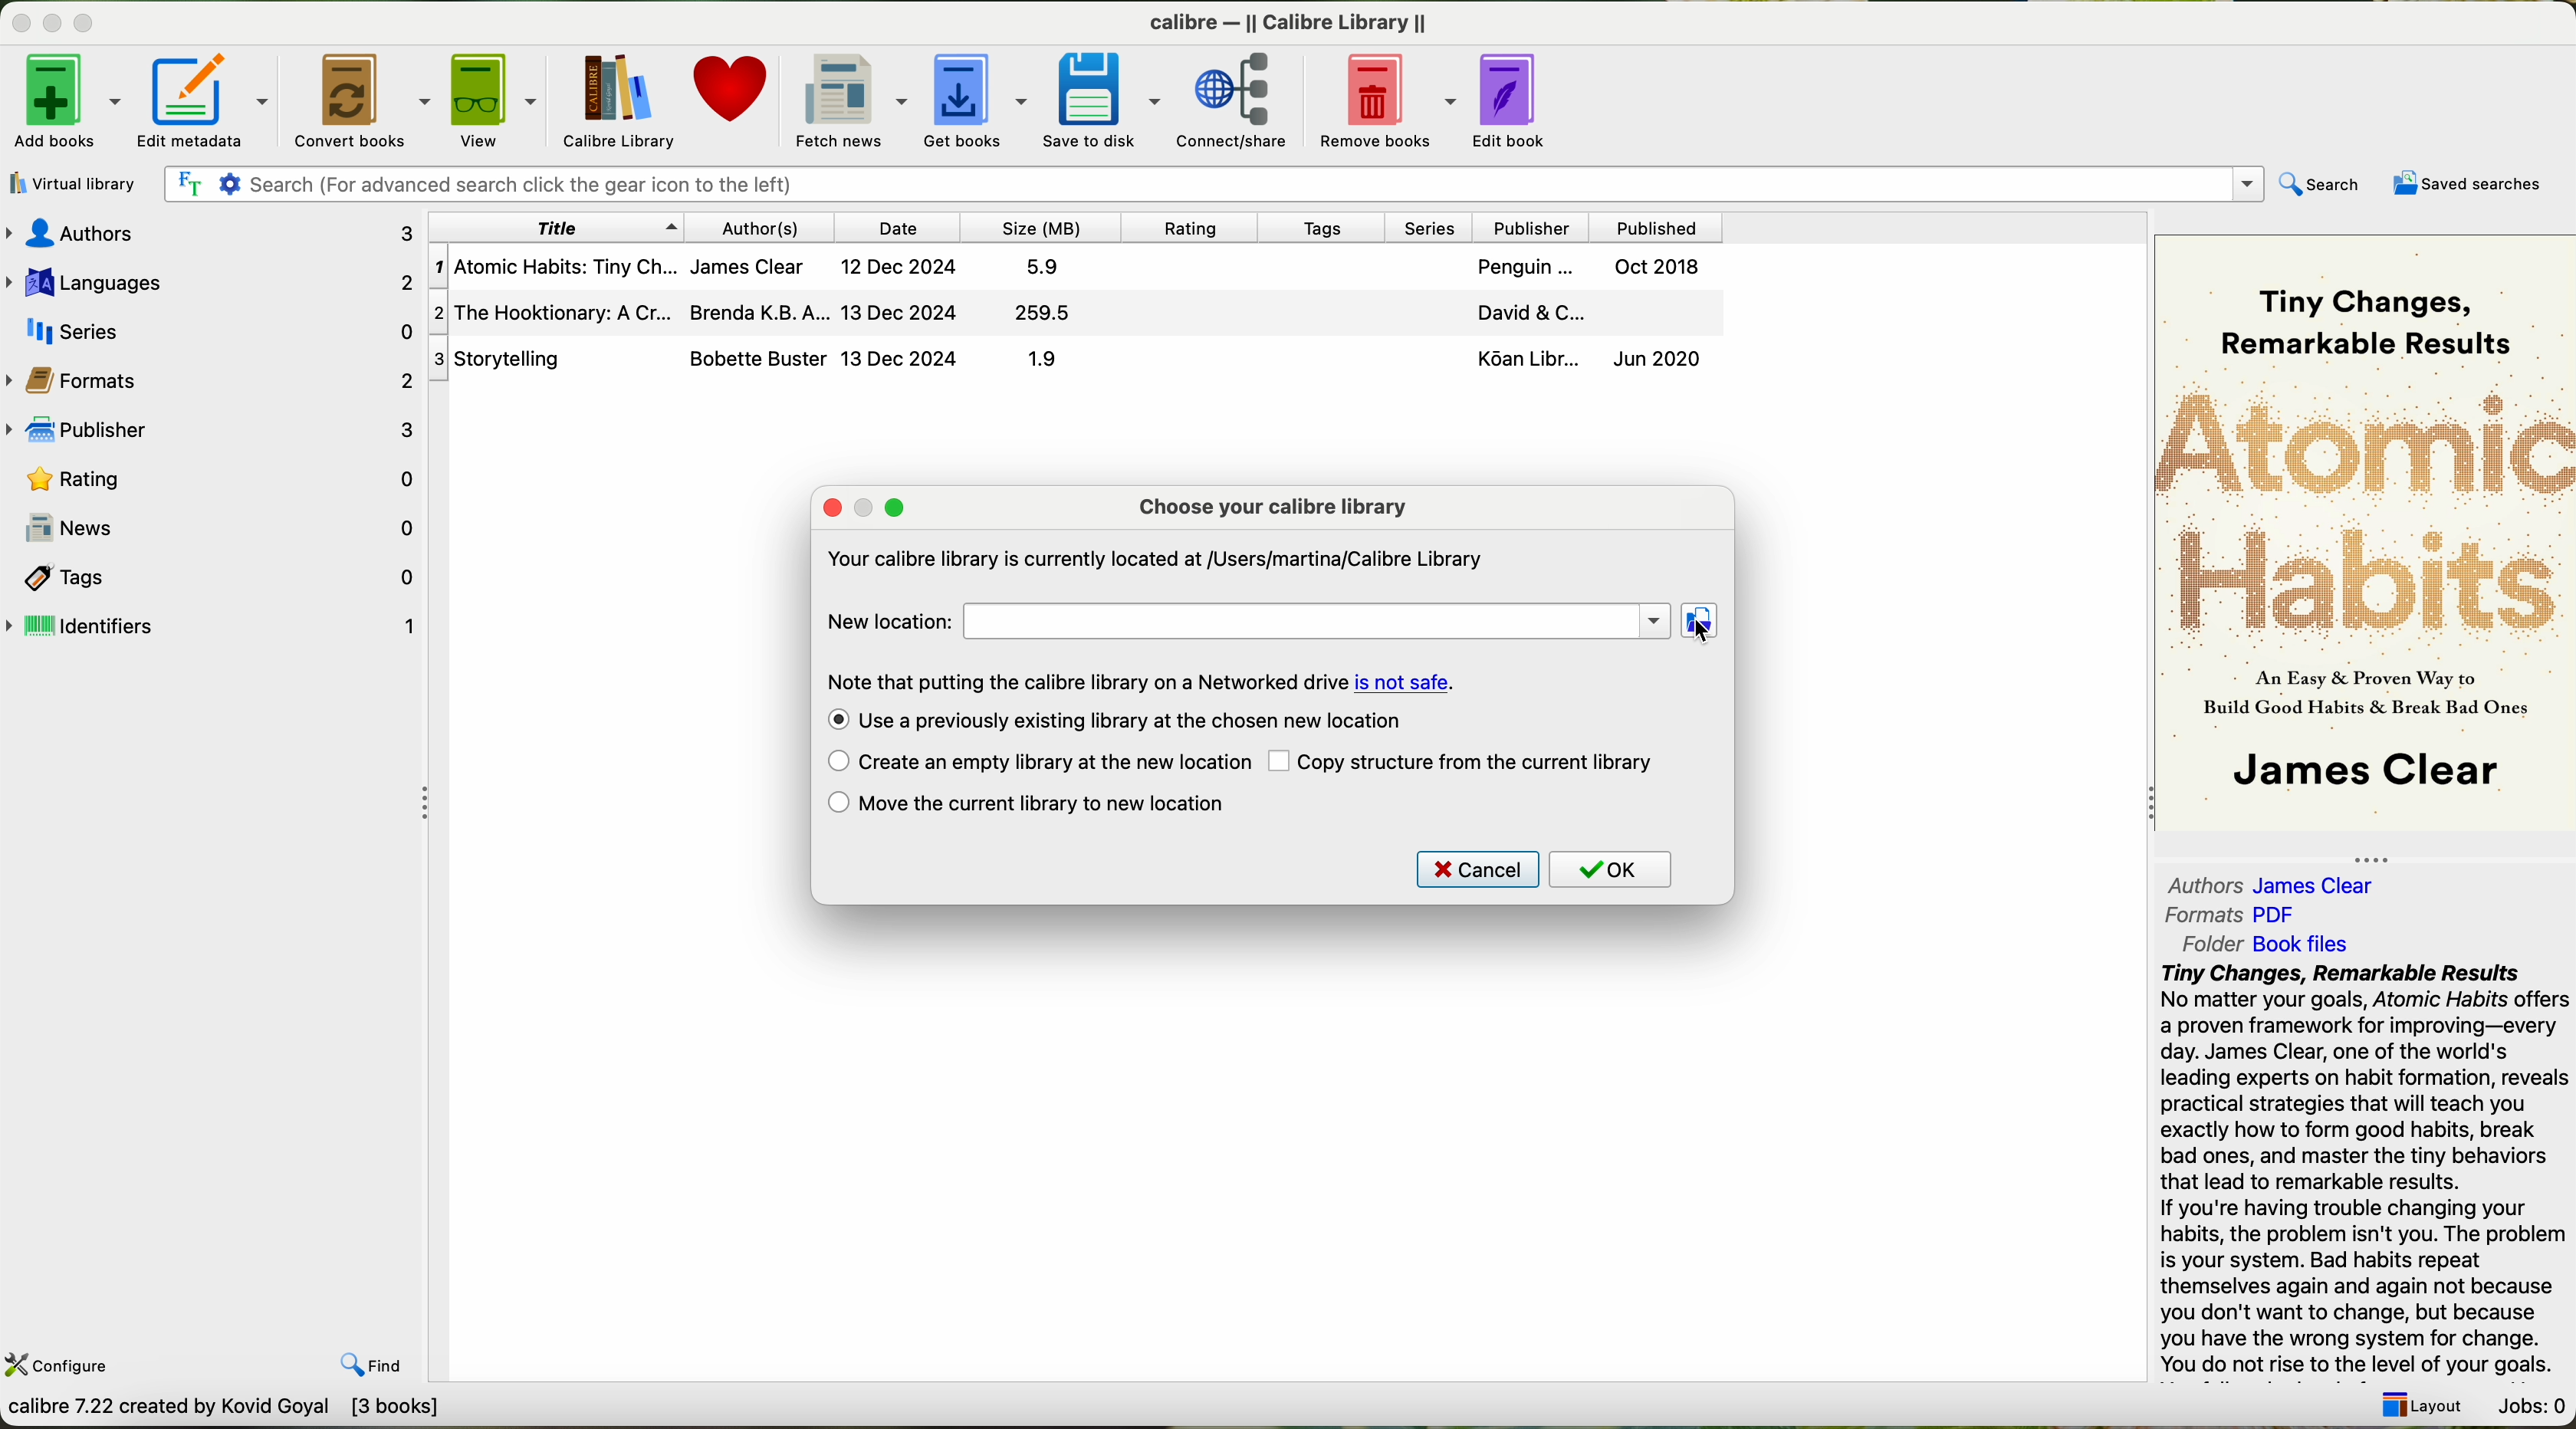 The width and height of the screenshot is (2576, 1429). What do you see at coordinates (1700, 628) in the screenshot?
I see `cursor` at bounding box center [1700, 628].